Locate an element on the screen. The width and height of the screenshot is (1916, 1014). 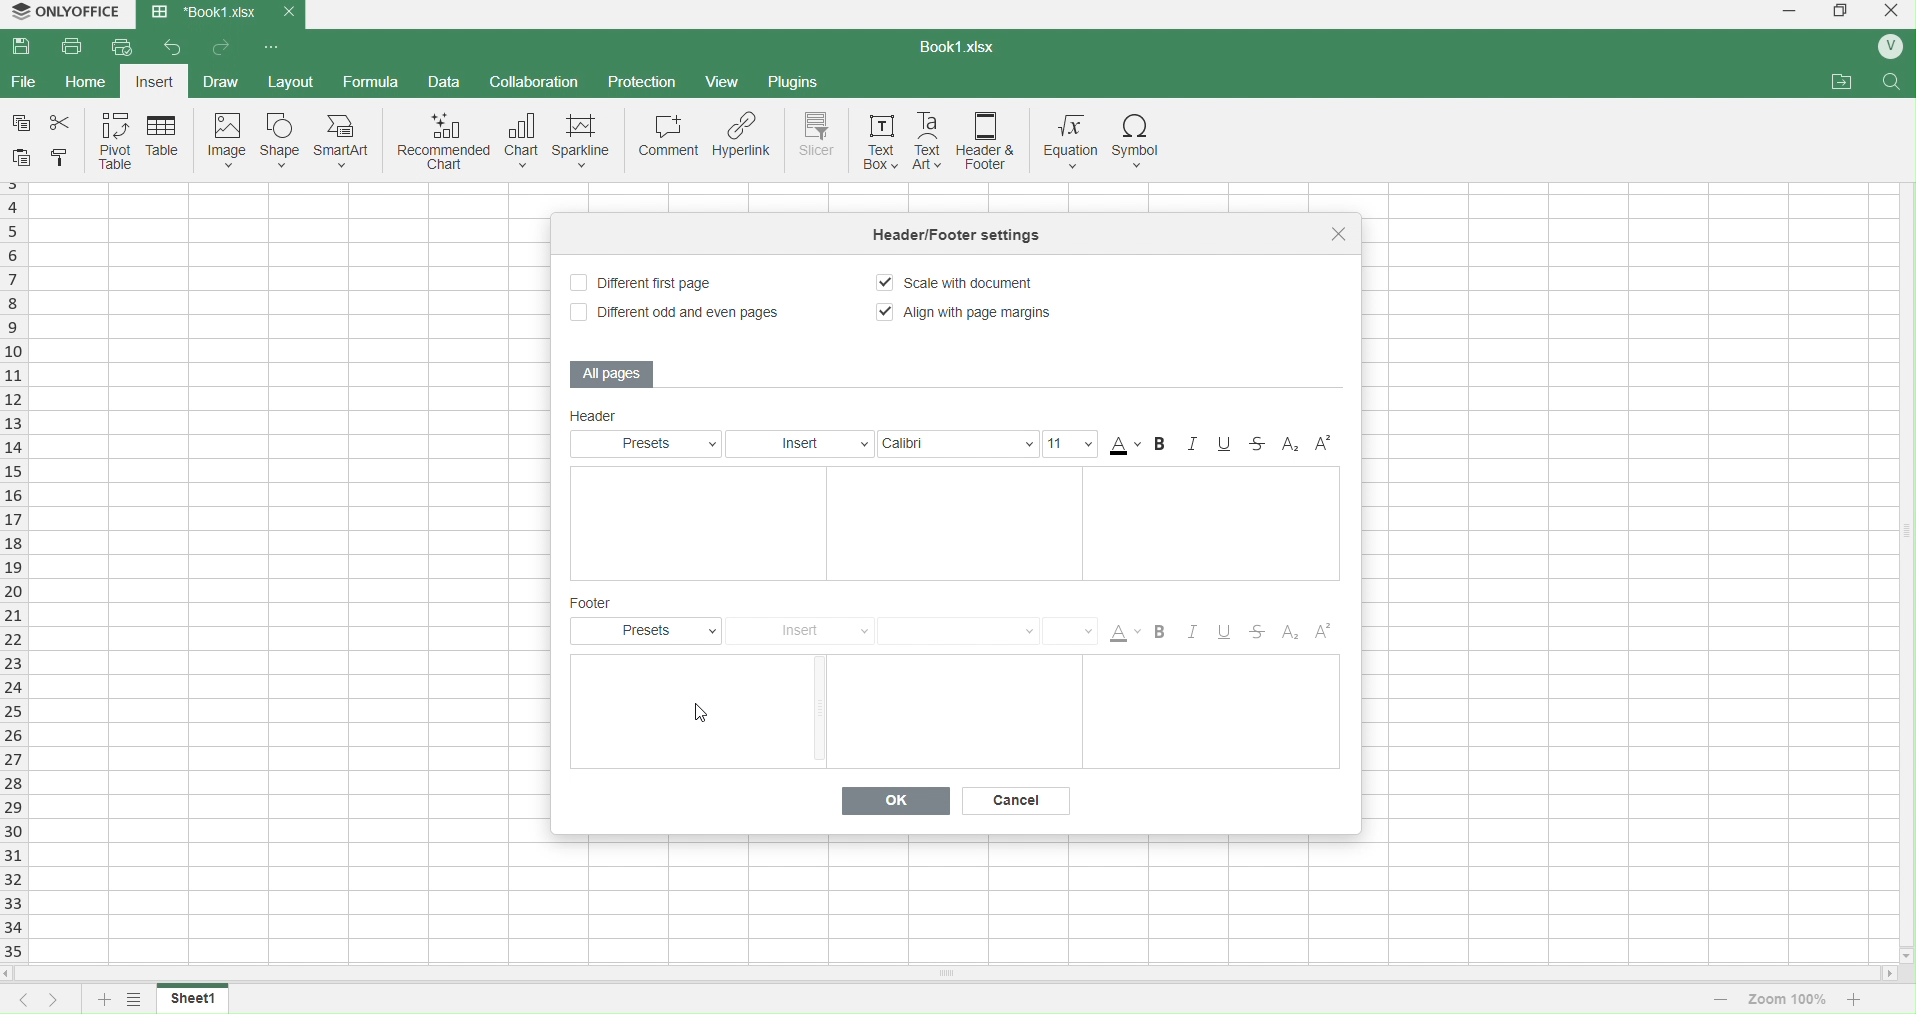
profile is located at coordinates (1890, 48).